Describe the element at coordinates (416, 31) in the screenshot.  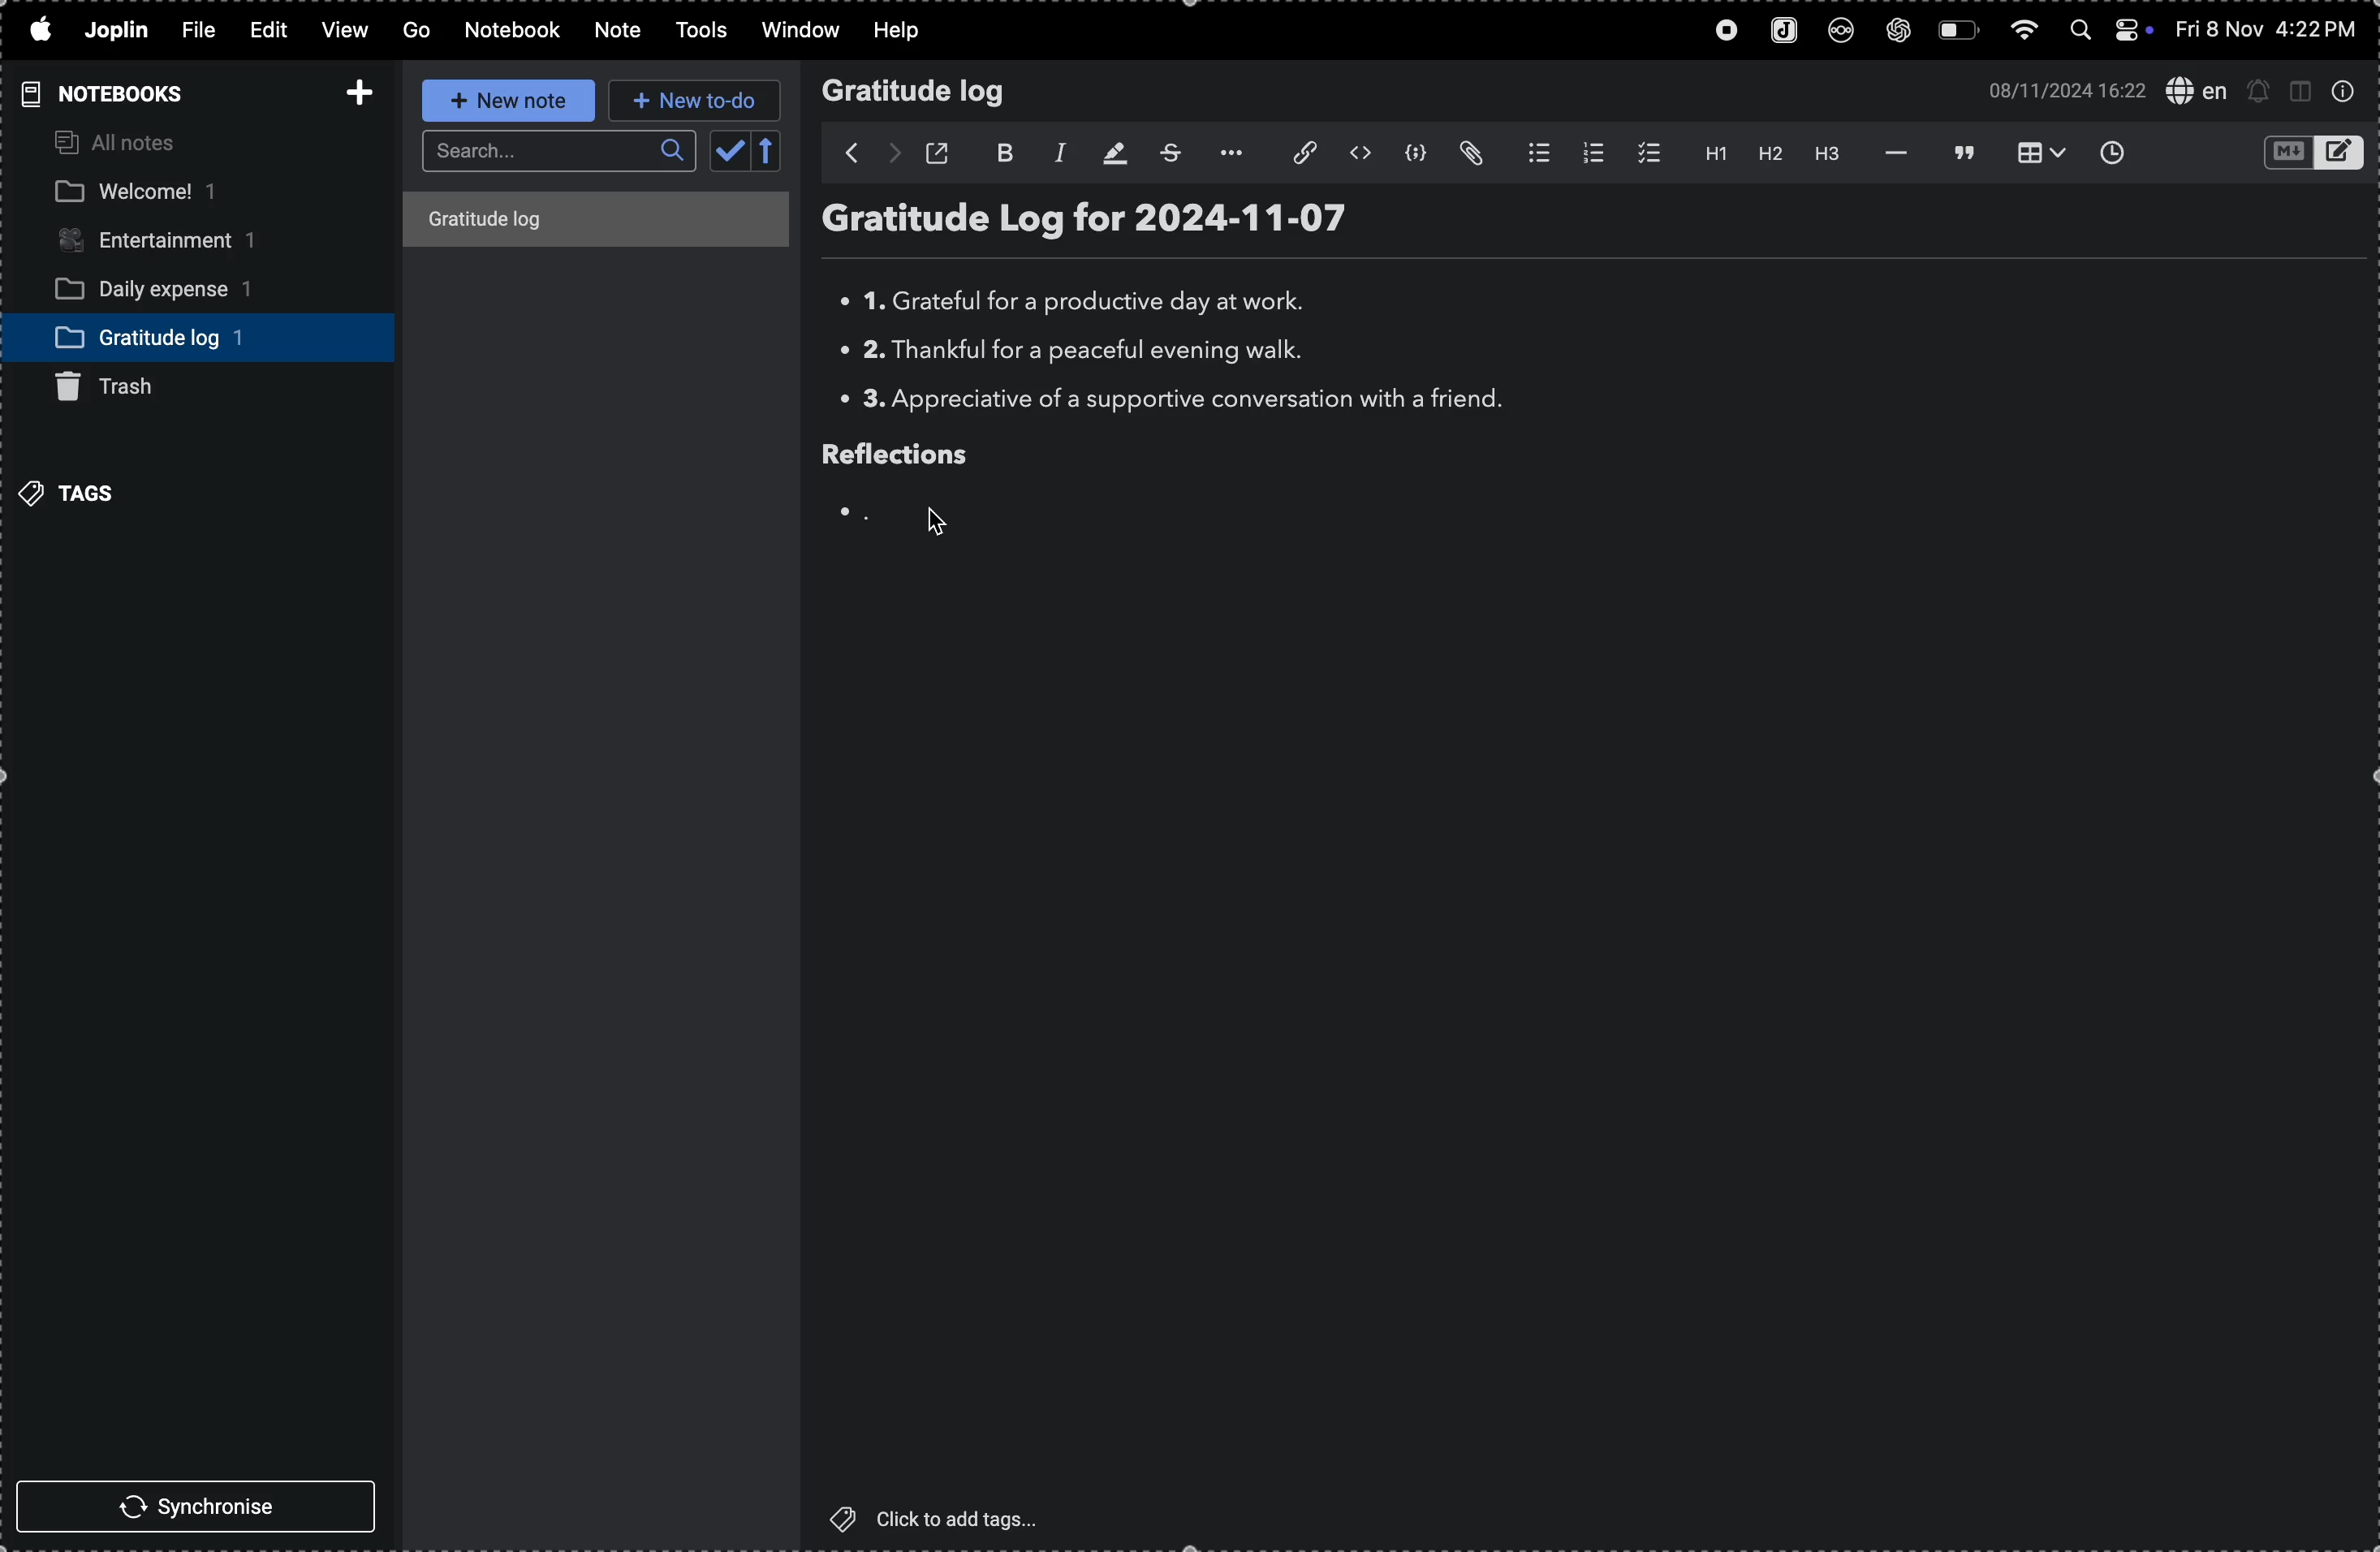
I see `Go` at that location.